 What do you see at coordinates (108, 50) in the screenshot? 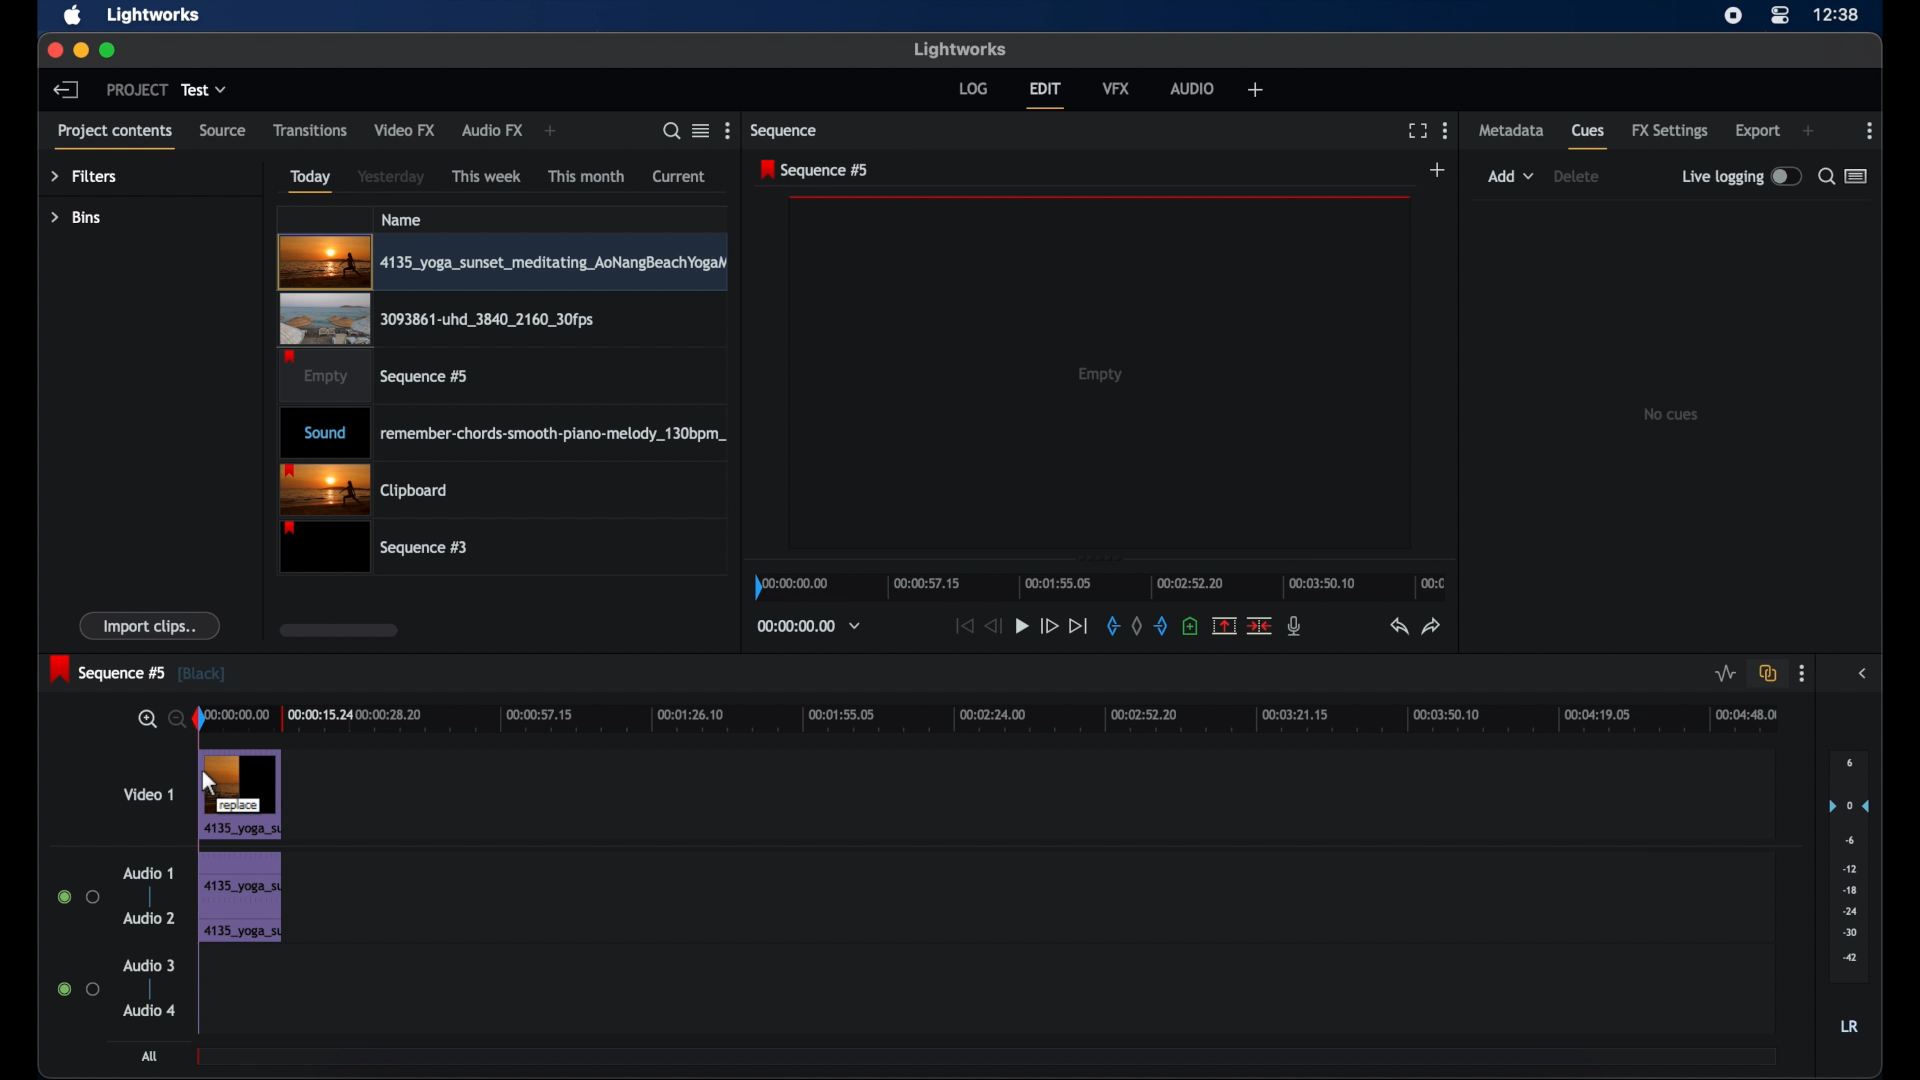
I see `maximize` at bounding box center [108, 50].